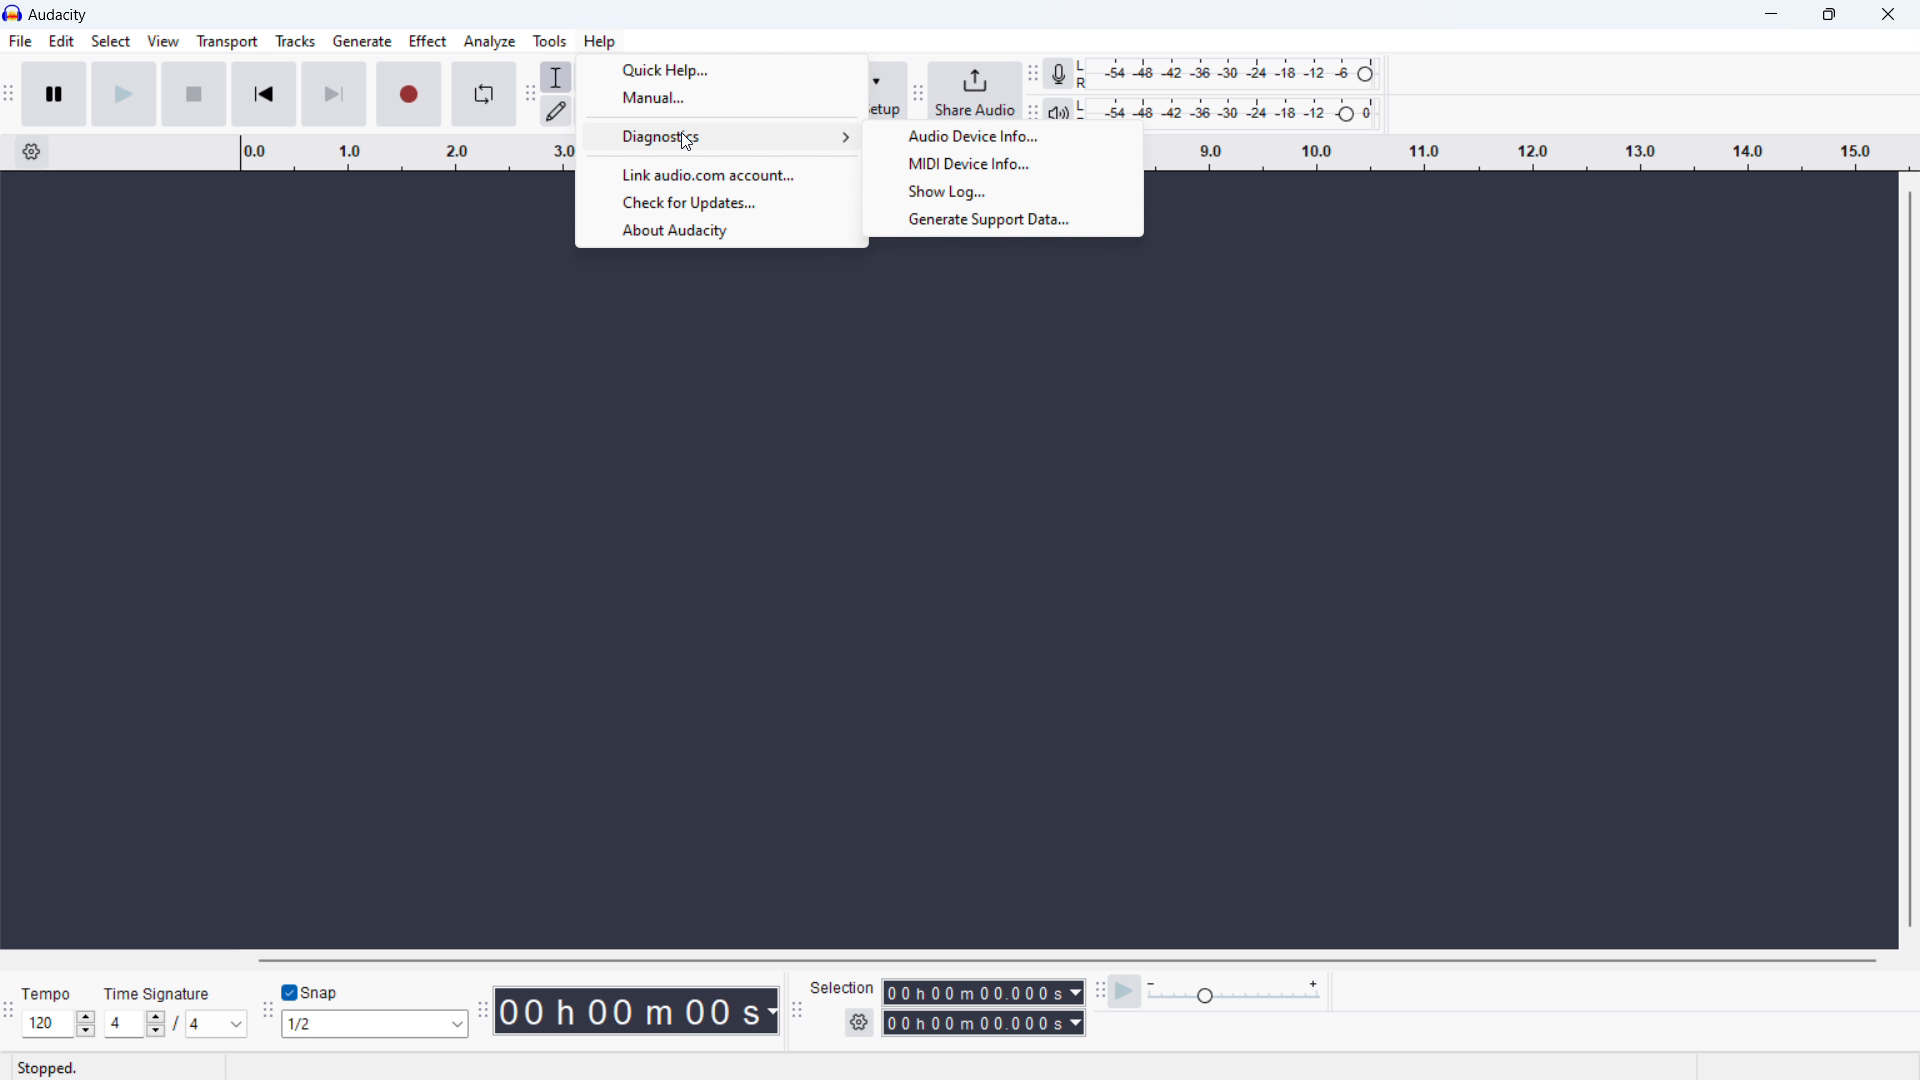  Describe the element at coordinates (393, 151) in the screenshot. I see `timeline` at that location.